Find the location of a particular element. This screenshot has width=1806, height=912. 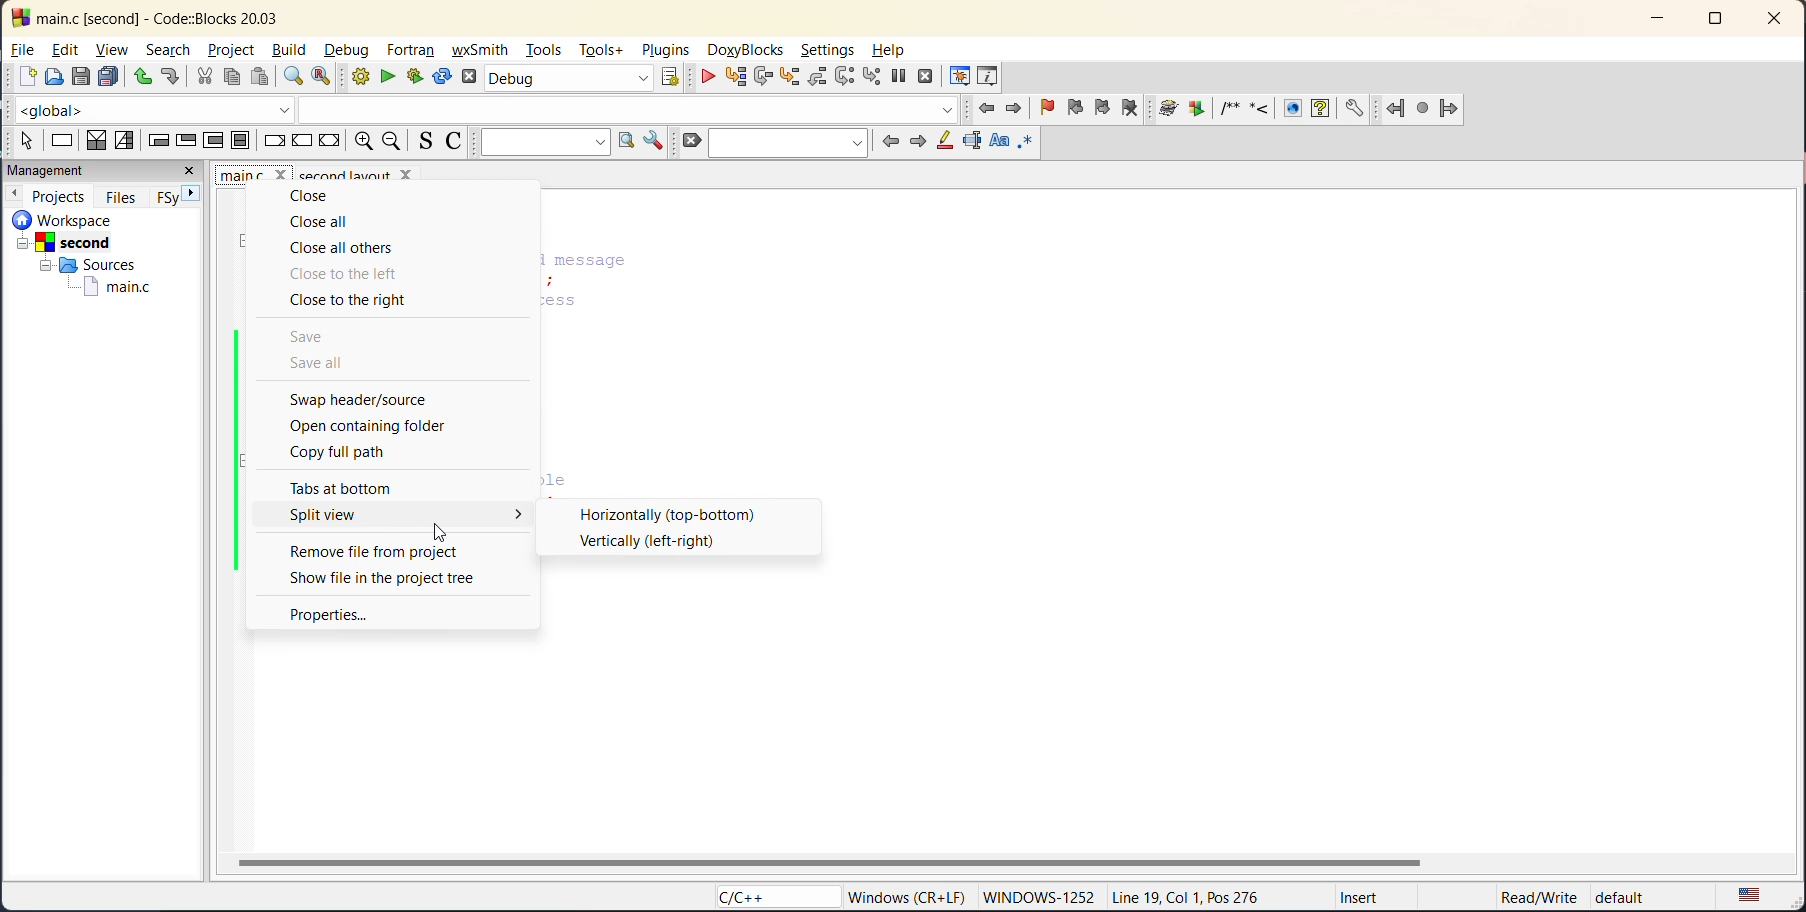

continue instruction is located at coordinates (300, 140).